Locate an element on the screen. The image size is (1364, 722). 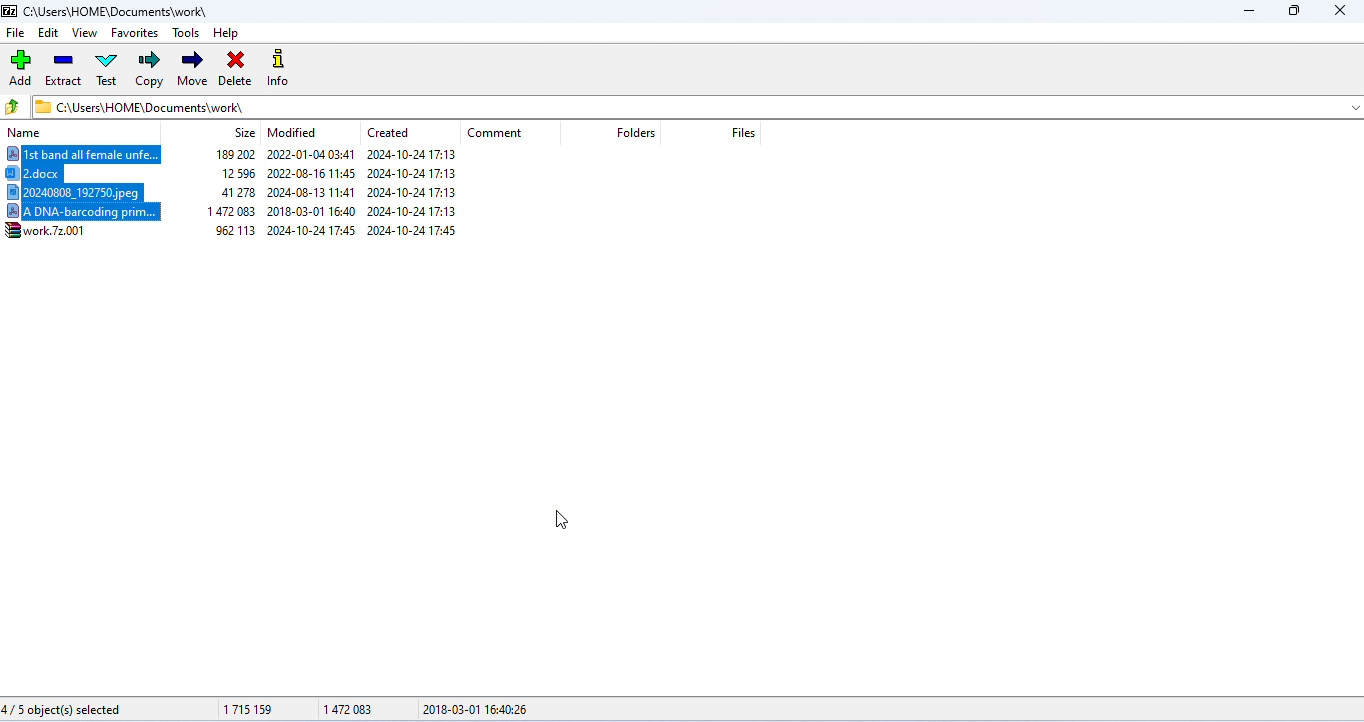
edit is located at coordinates (49, 33).